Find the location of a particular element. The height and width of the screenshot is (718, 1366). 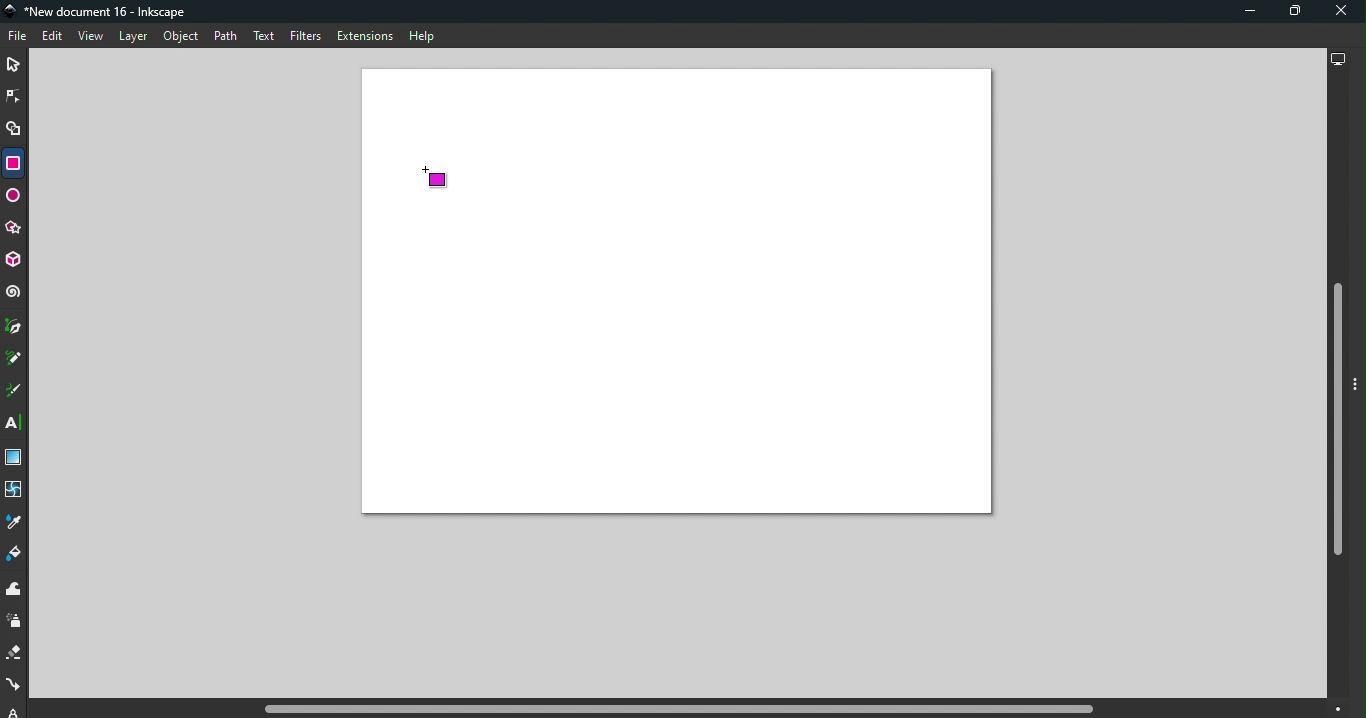

Display options is located at coordinates (1336, 57).